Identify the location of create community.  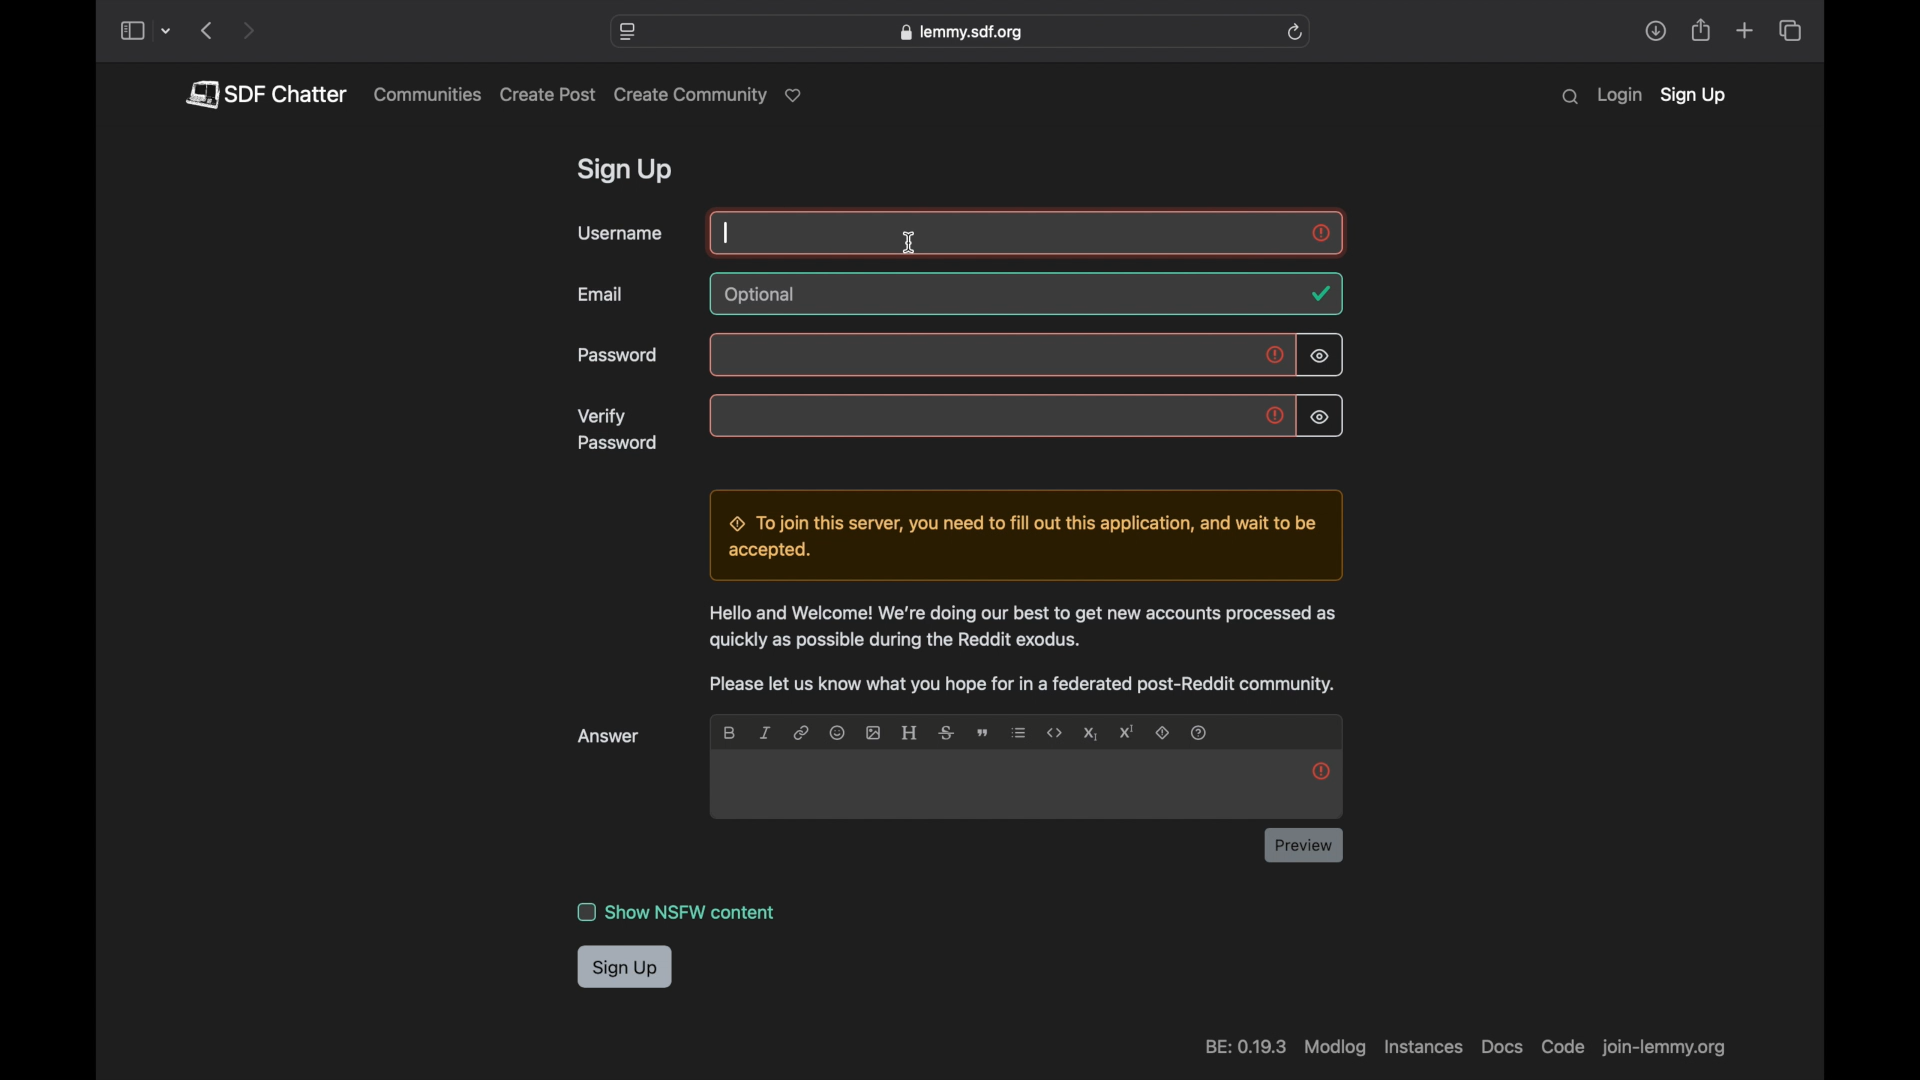
(712, 96).